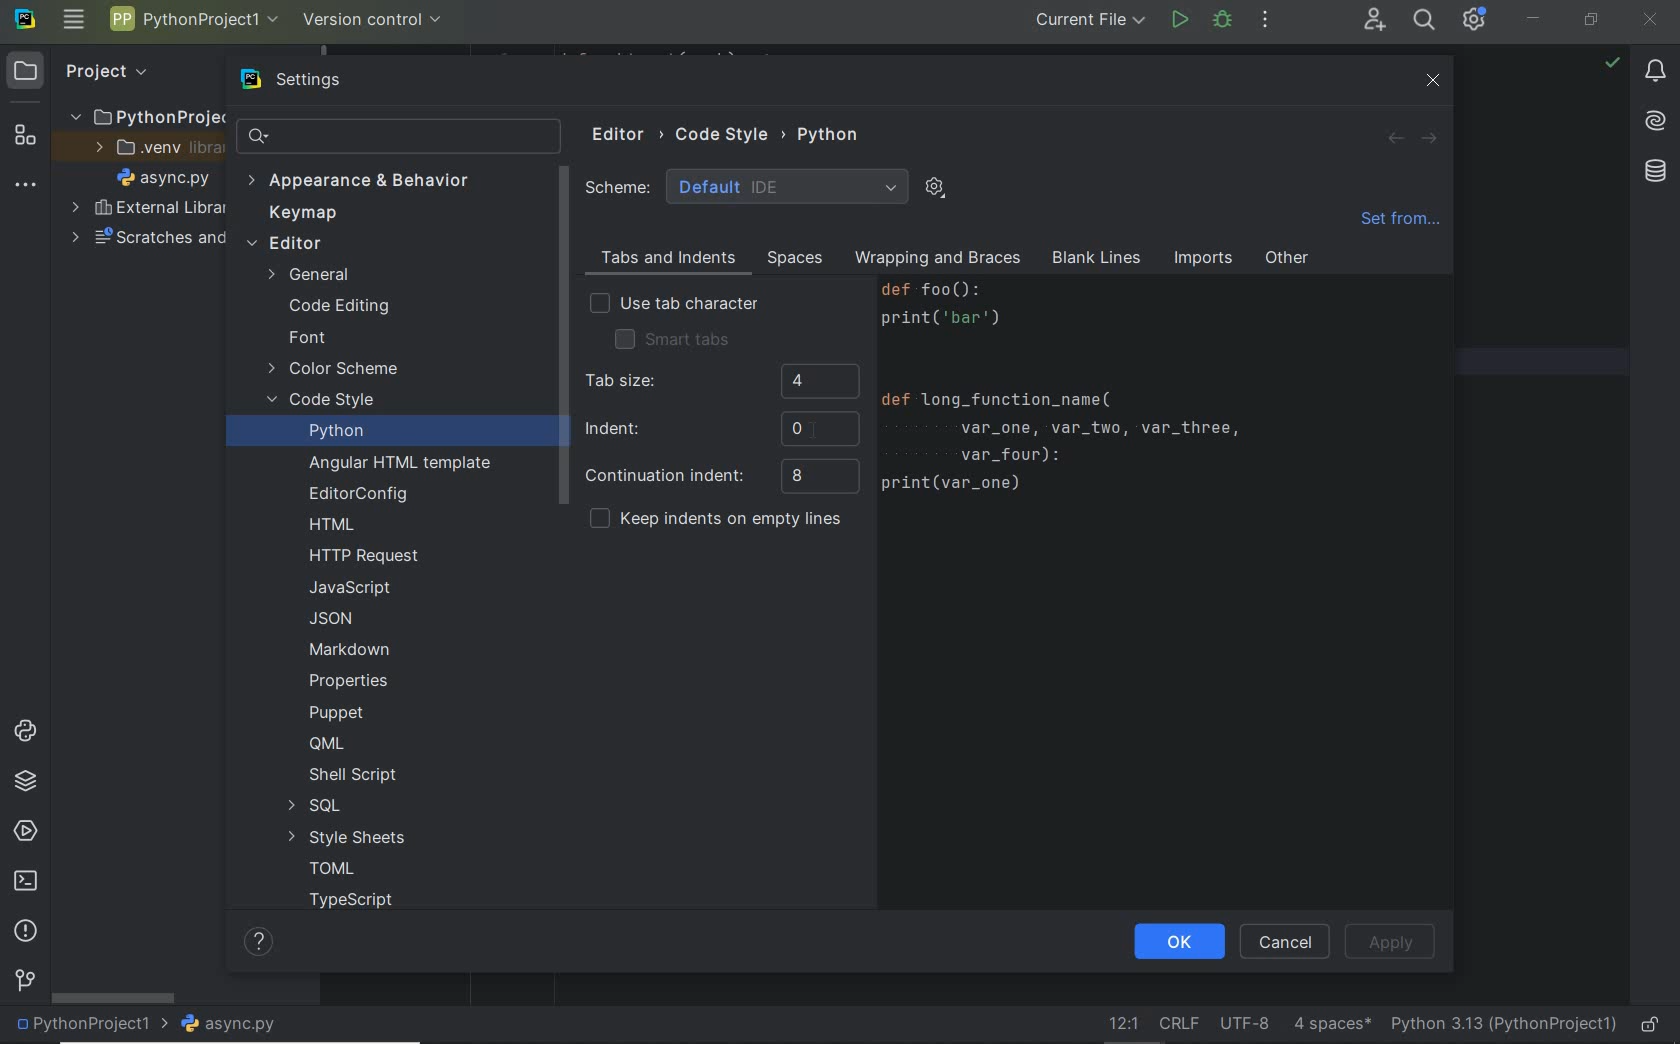 The width and height of the screenshot is (1680, 1044). I want to click on tab size 4, so click(719, 383).